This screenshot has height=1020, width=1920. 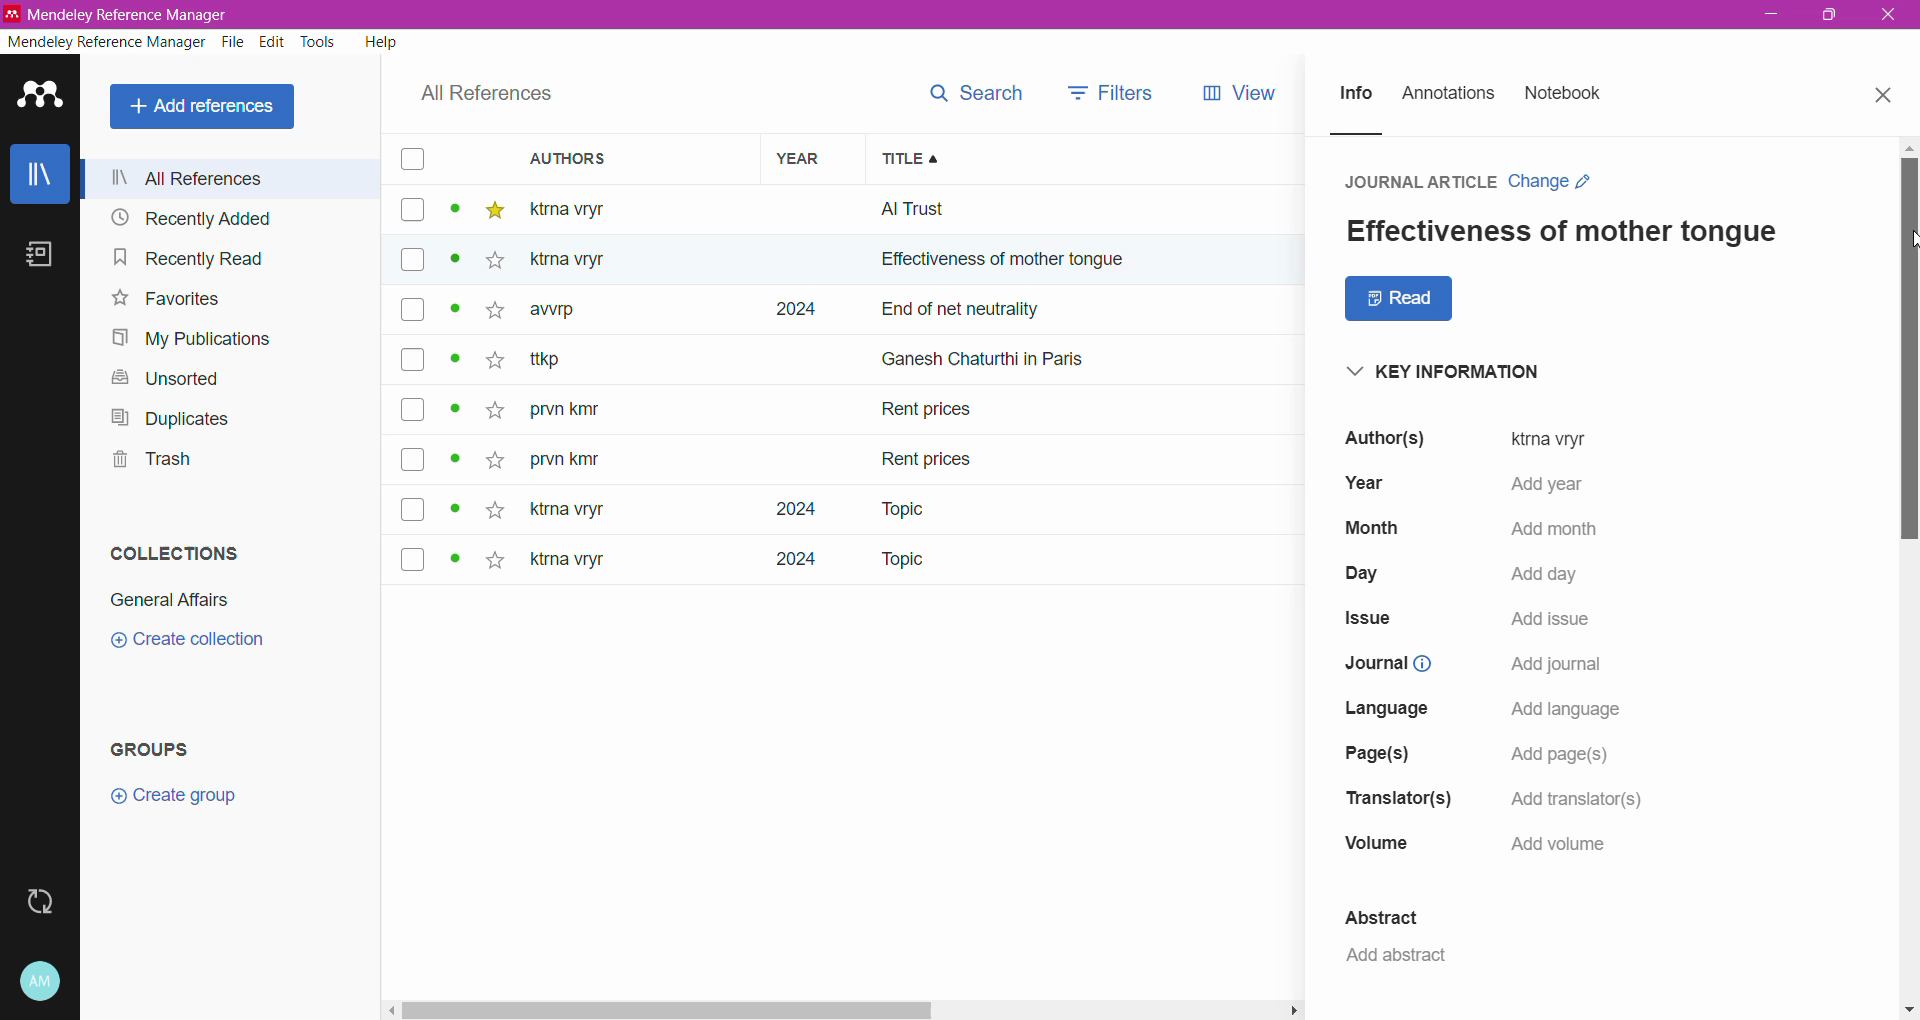 What do you see at coordinates (206, 107) in the screenshot?
I see `All References` at bounding box center [206, 107].